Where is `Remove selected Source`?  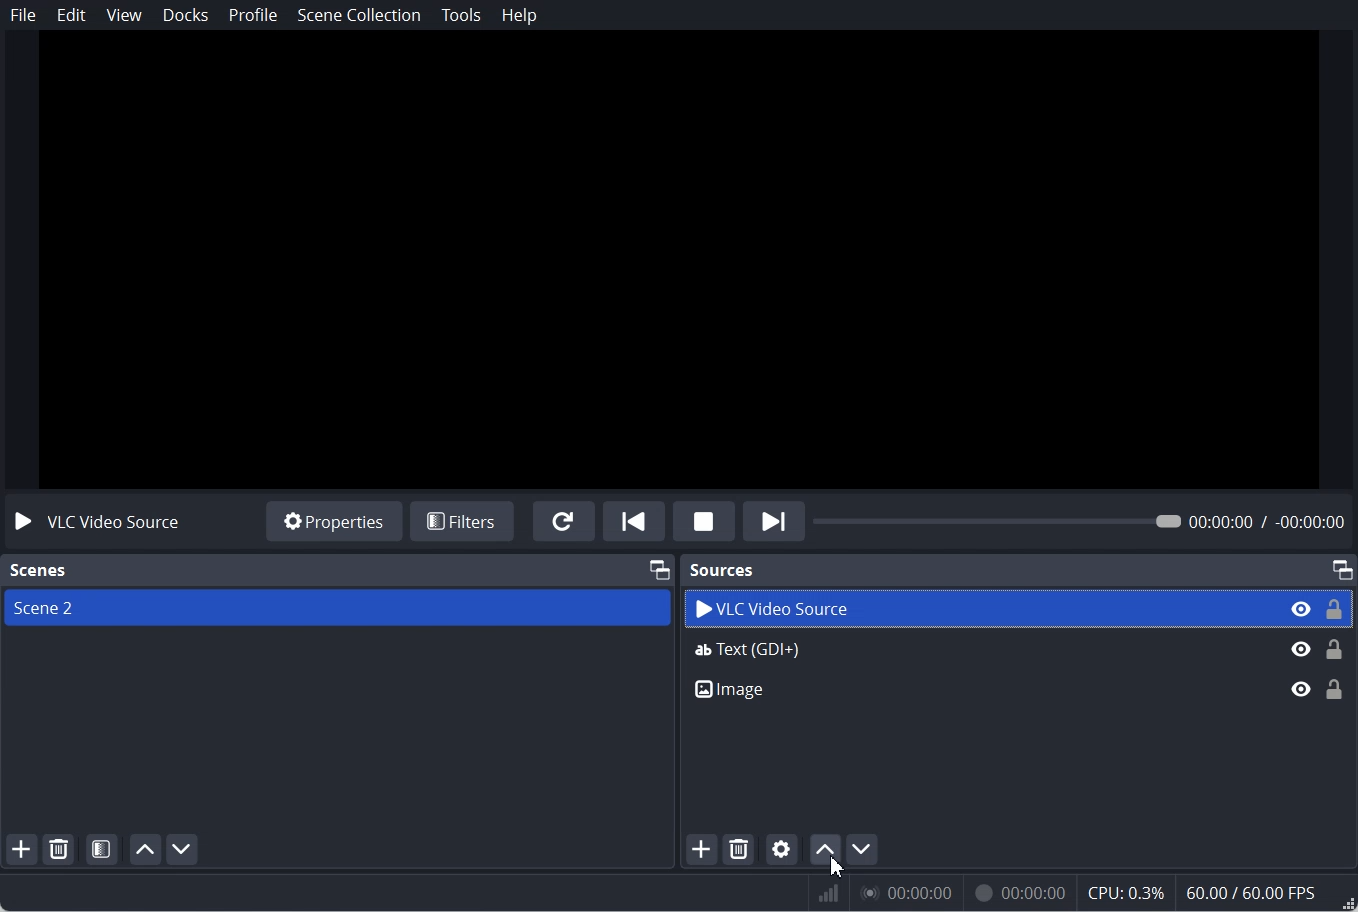
Remove selected Source is located at coordinates (739, 849).